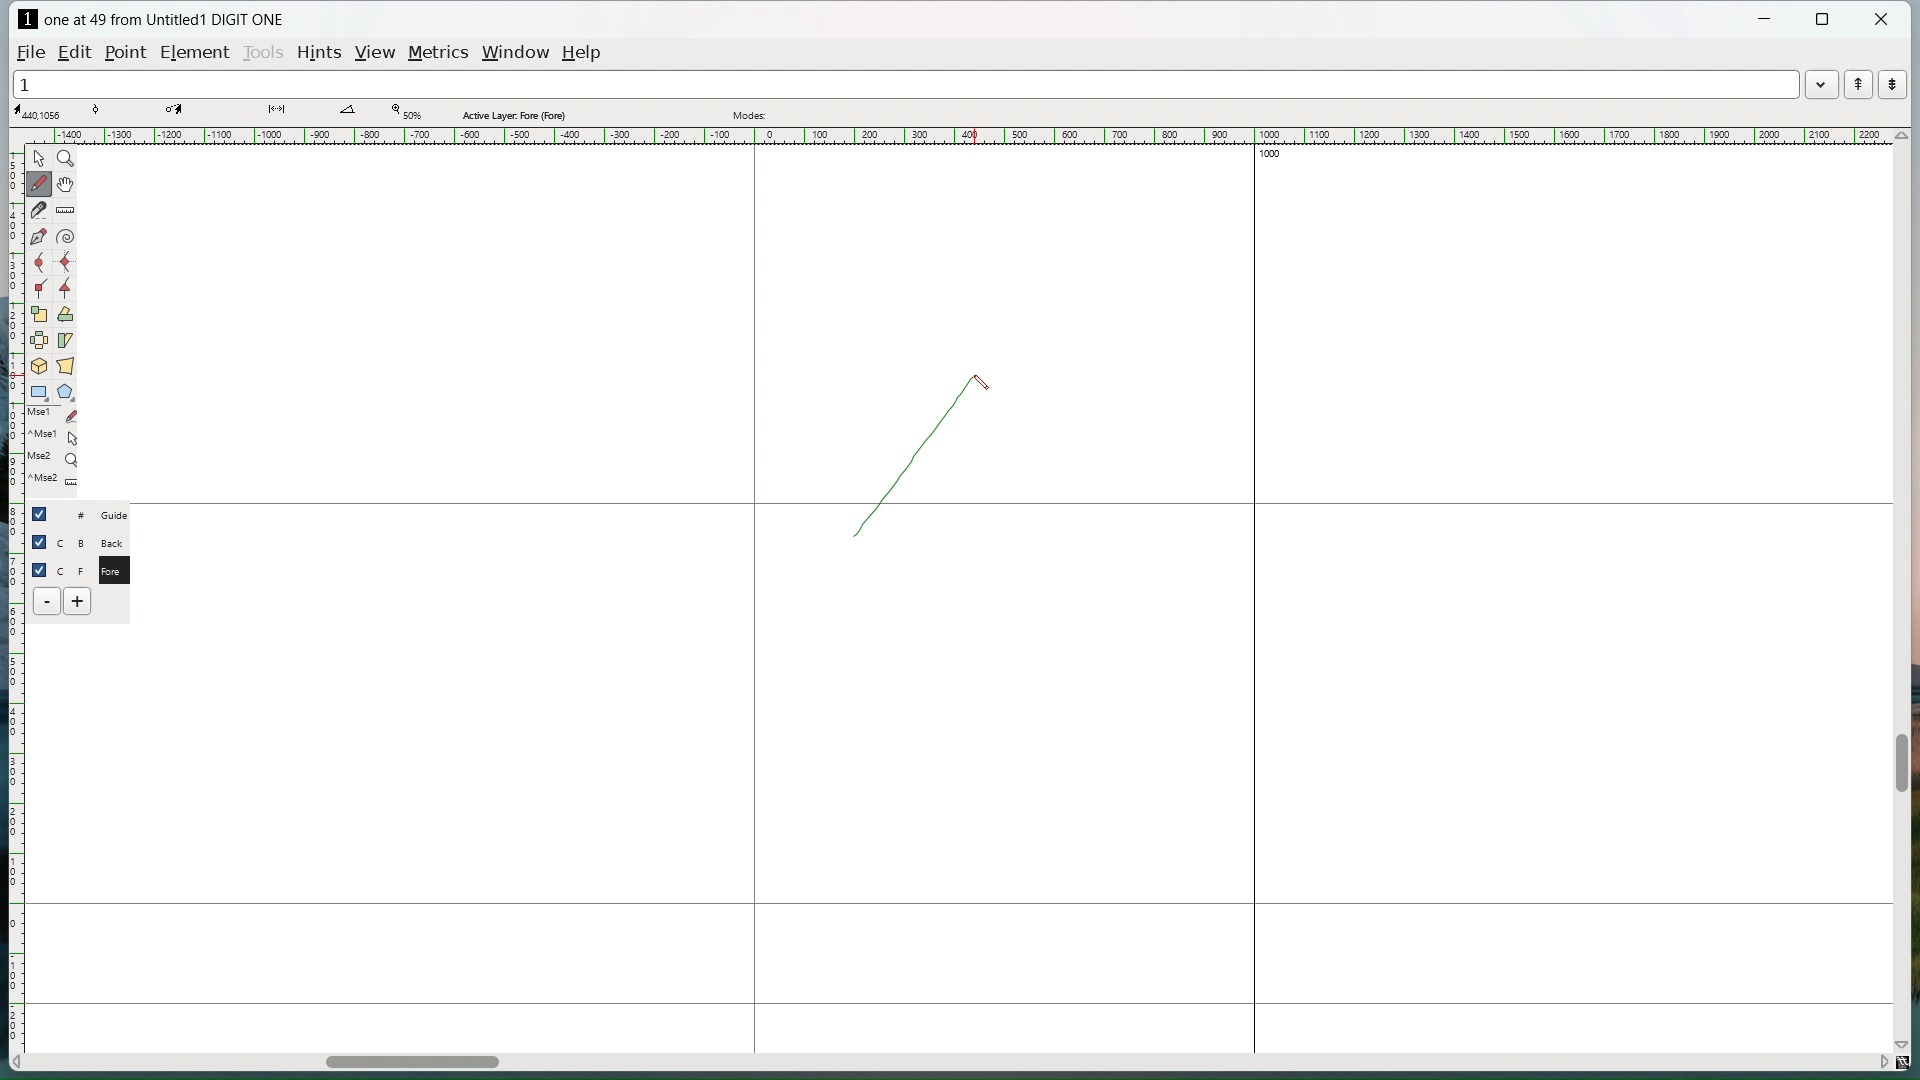 This screenshot has height=1080, width=1920. What do you see at coordinates (14, 588) in the screenshot?
I see `vertical ruler` at bounding box center [14, 588].